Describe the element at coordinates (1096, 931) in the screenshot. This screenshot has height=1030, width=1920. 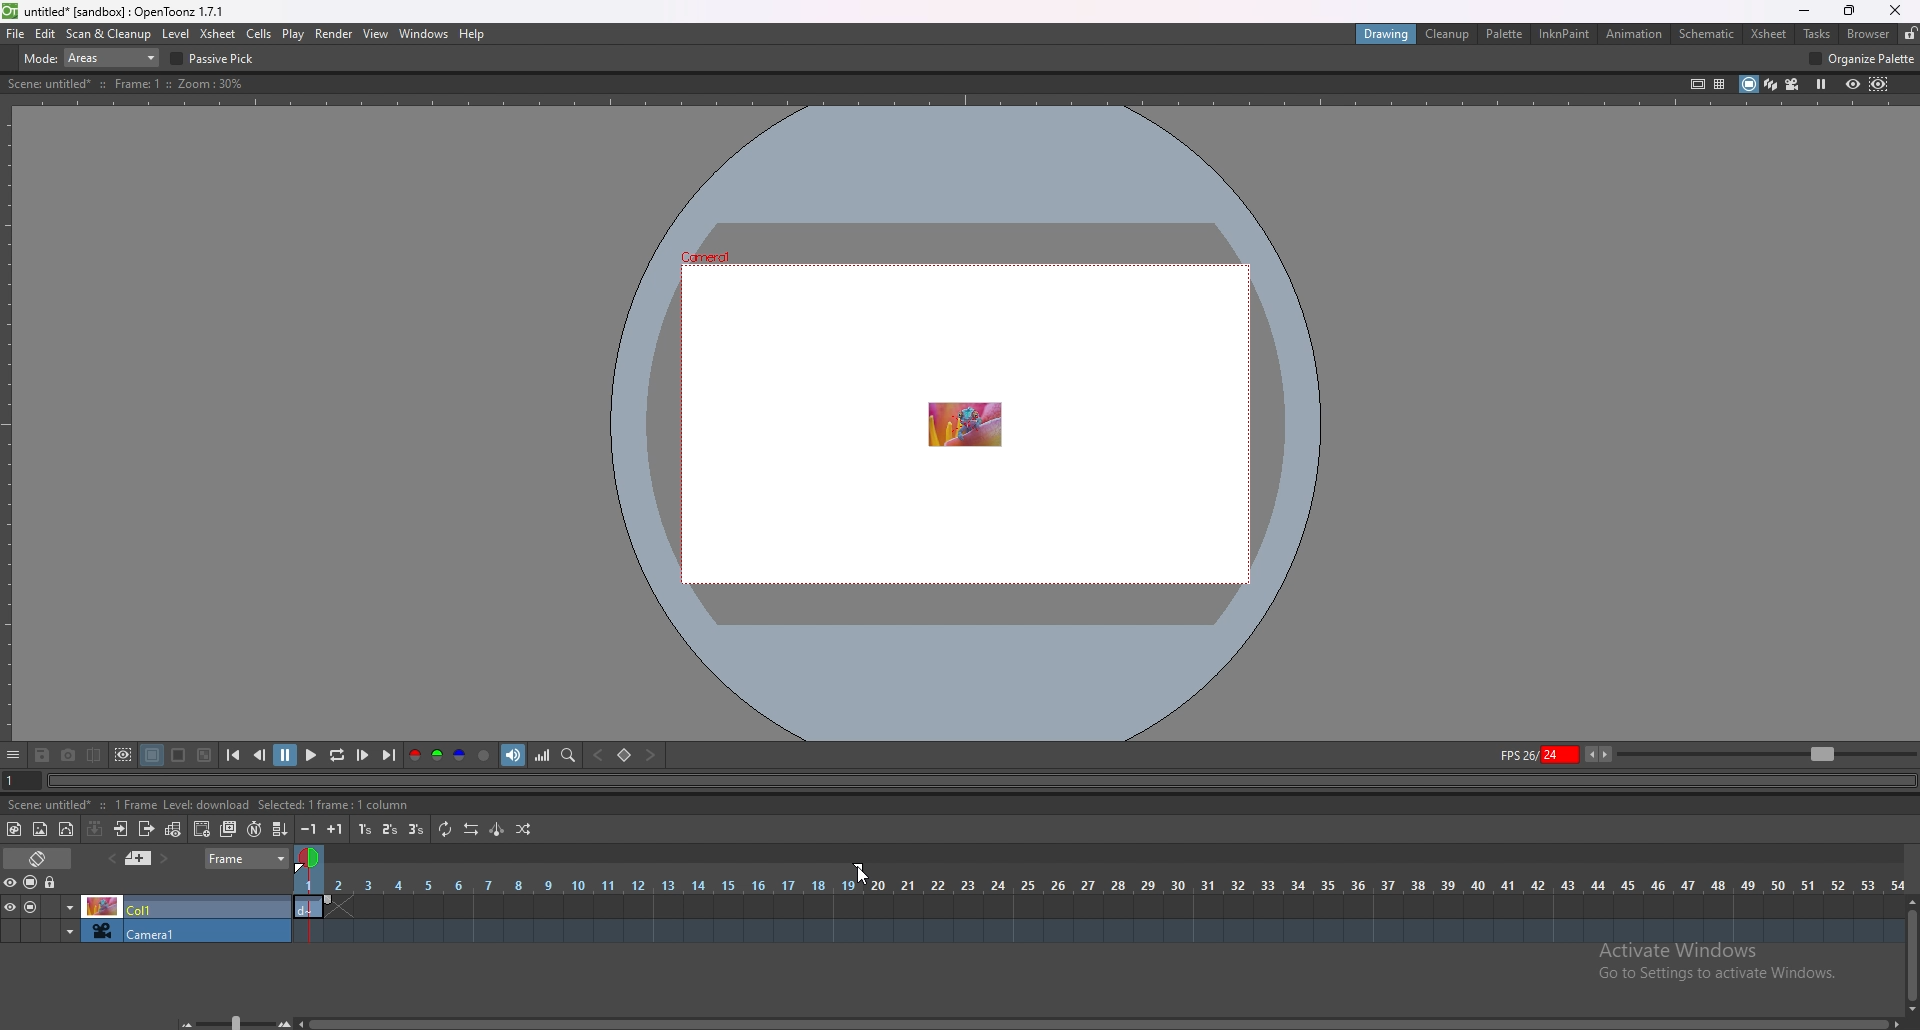
I see `timeline` at that location.